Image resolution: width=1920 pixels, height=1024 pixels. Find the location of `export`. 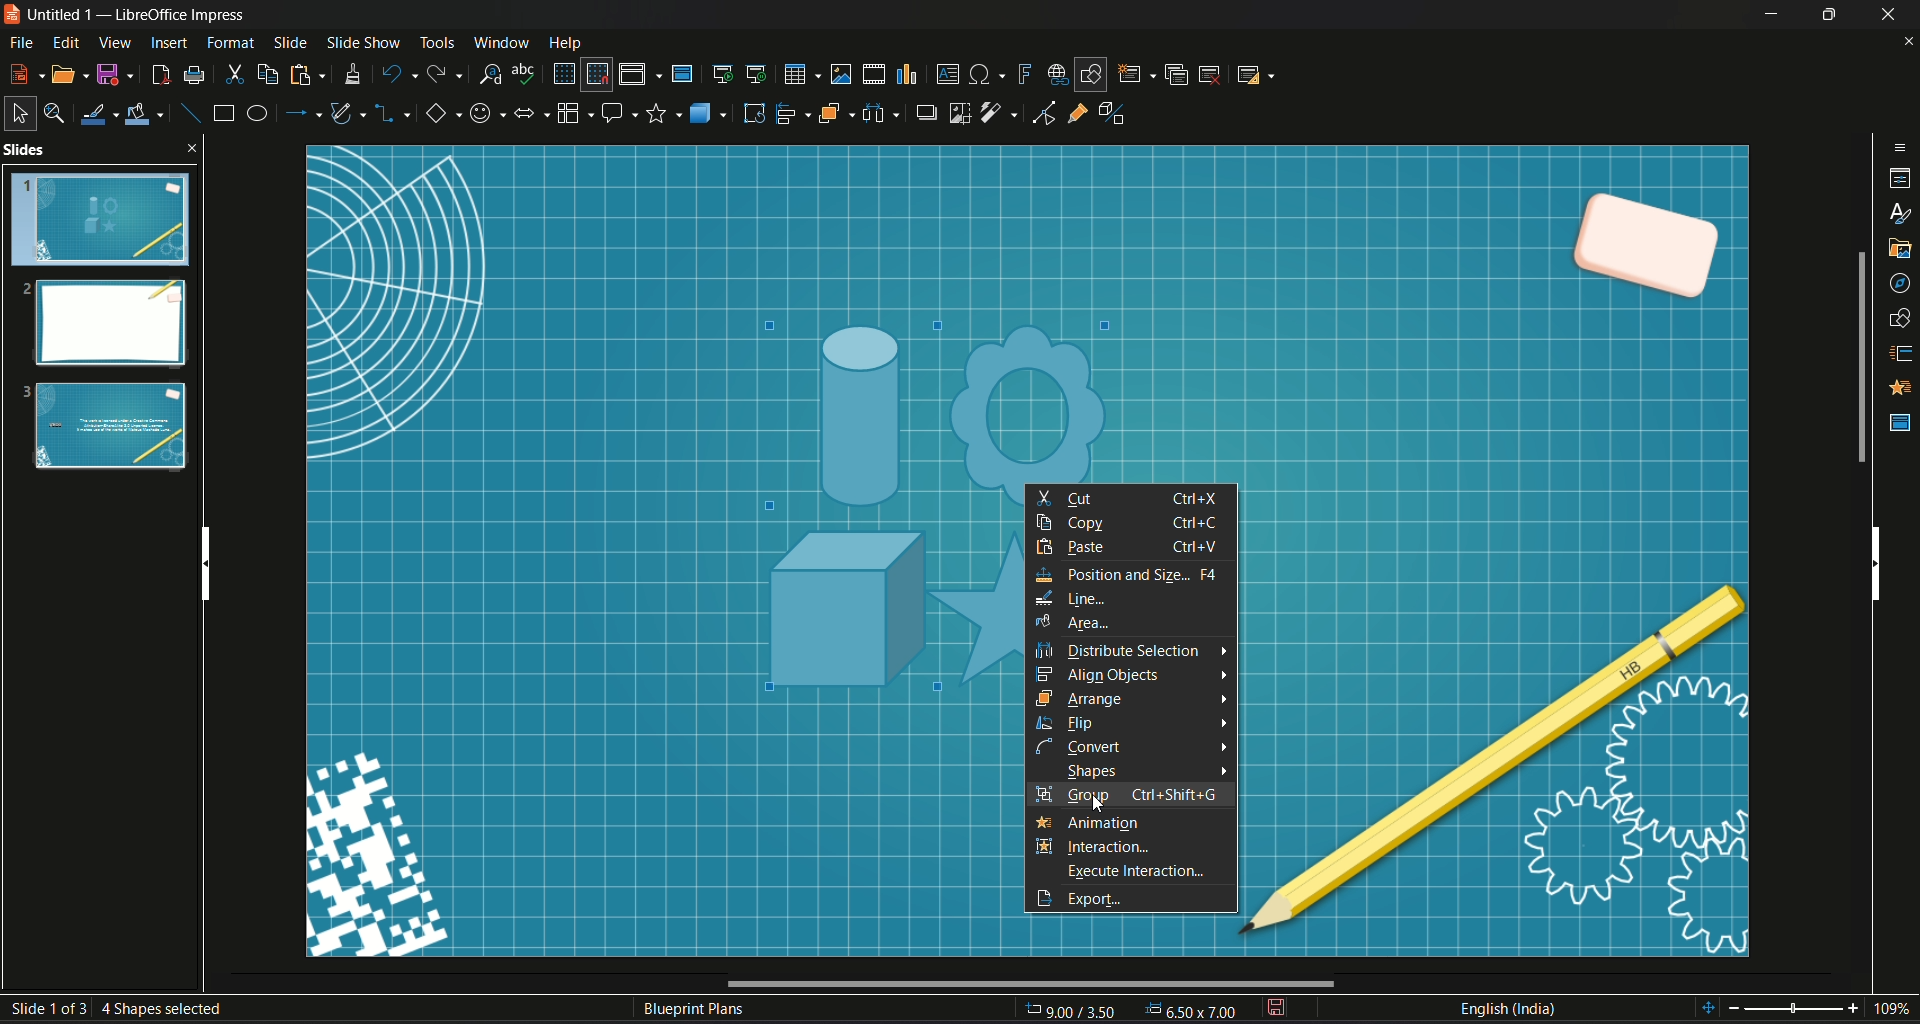

export is located at coordinates (1045, 898).